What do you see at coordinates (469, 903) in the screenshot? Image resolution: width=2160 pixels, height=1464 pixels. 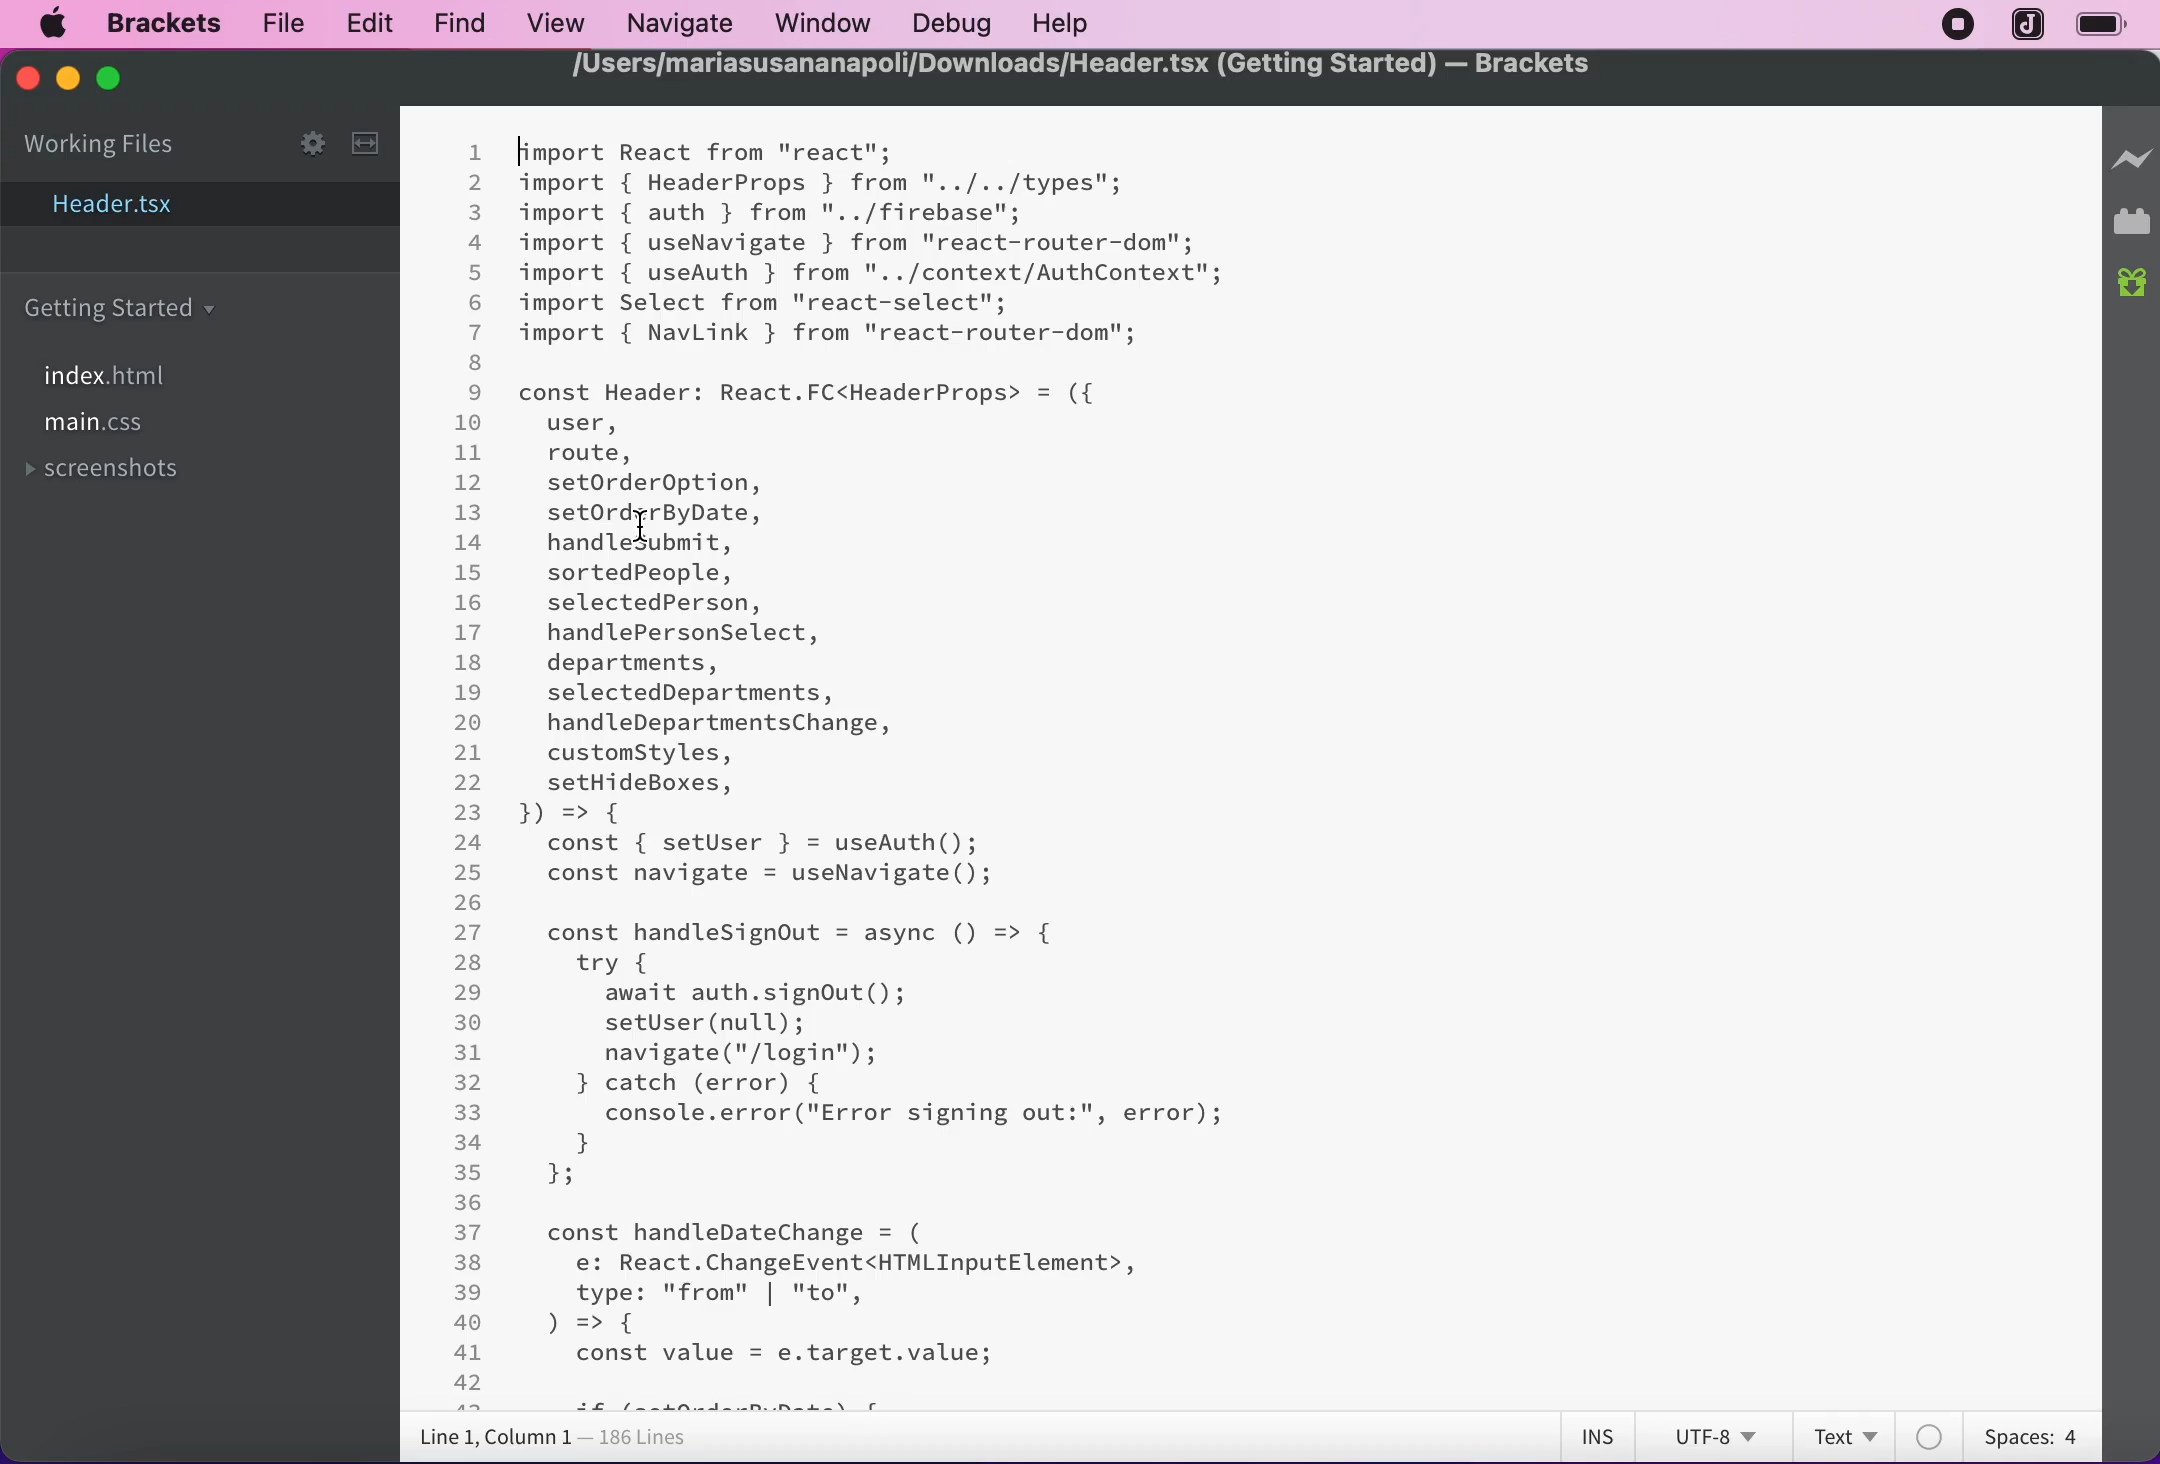 I see `26` at bounding box center [469, 903].